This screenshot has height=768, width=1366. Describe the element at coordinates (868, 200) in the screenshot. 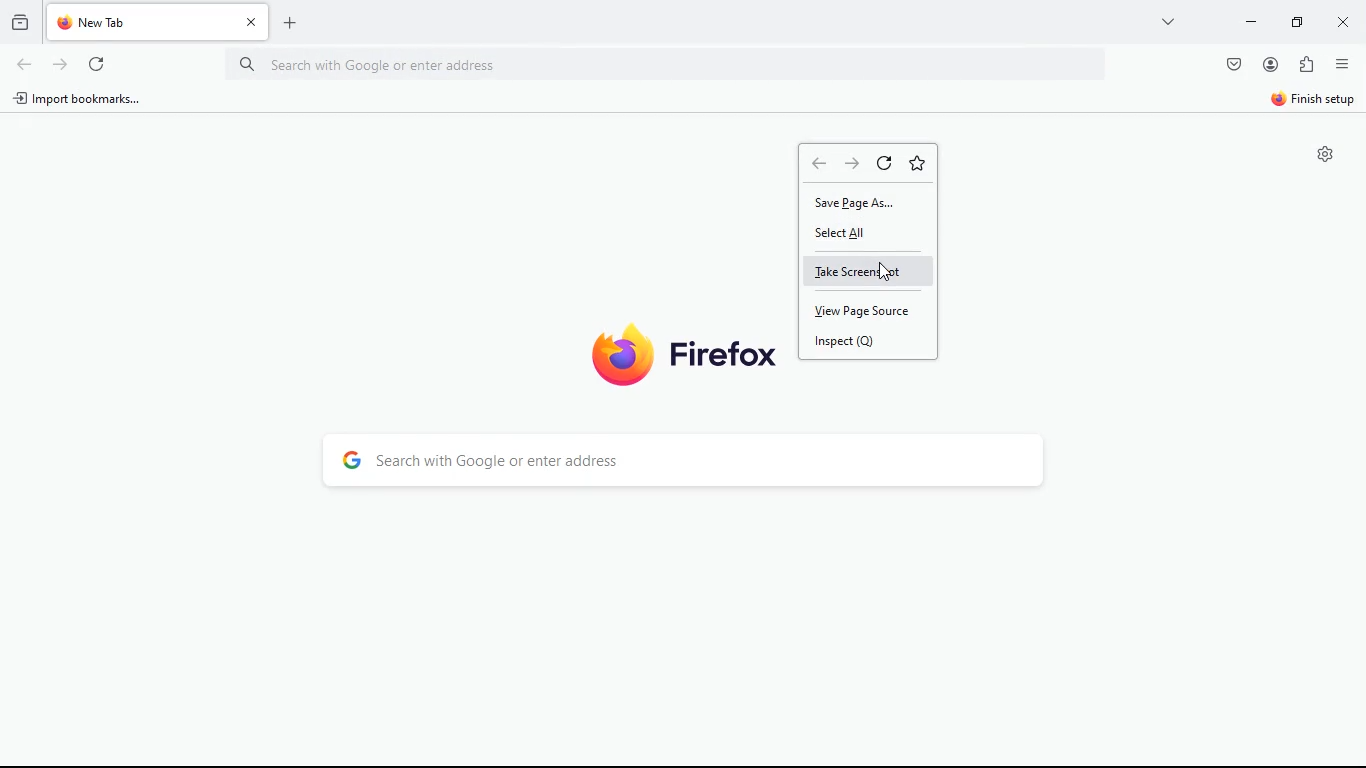

I see `save page as` at that location.